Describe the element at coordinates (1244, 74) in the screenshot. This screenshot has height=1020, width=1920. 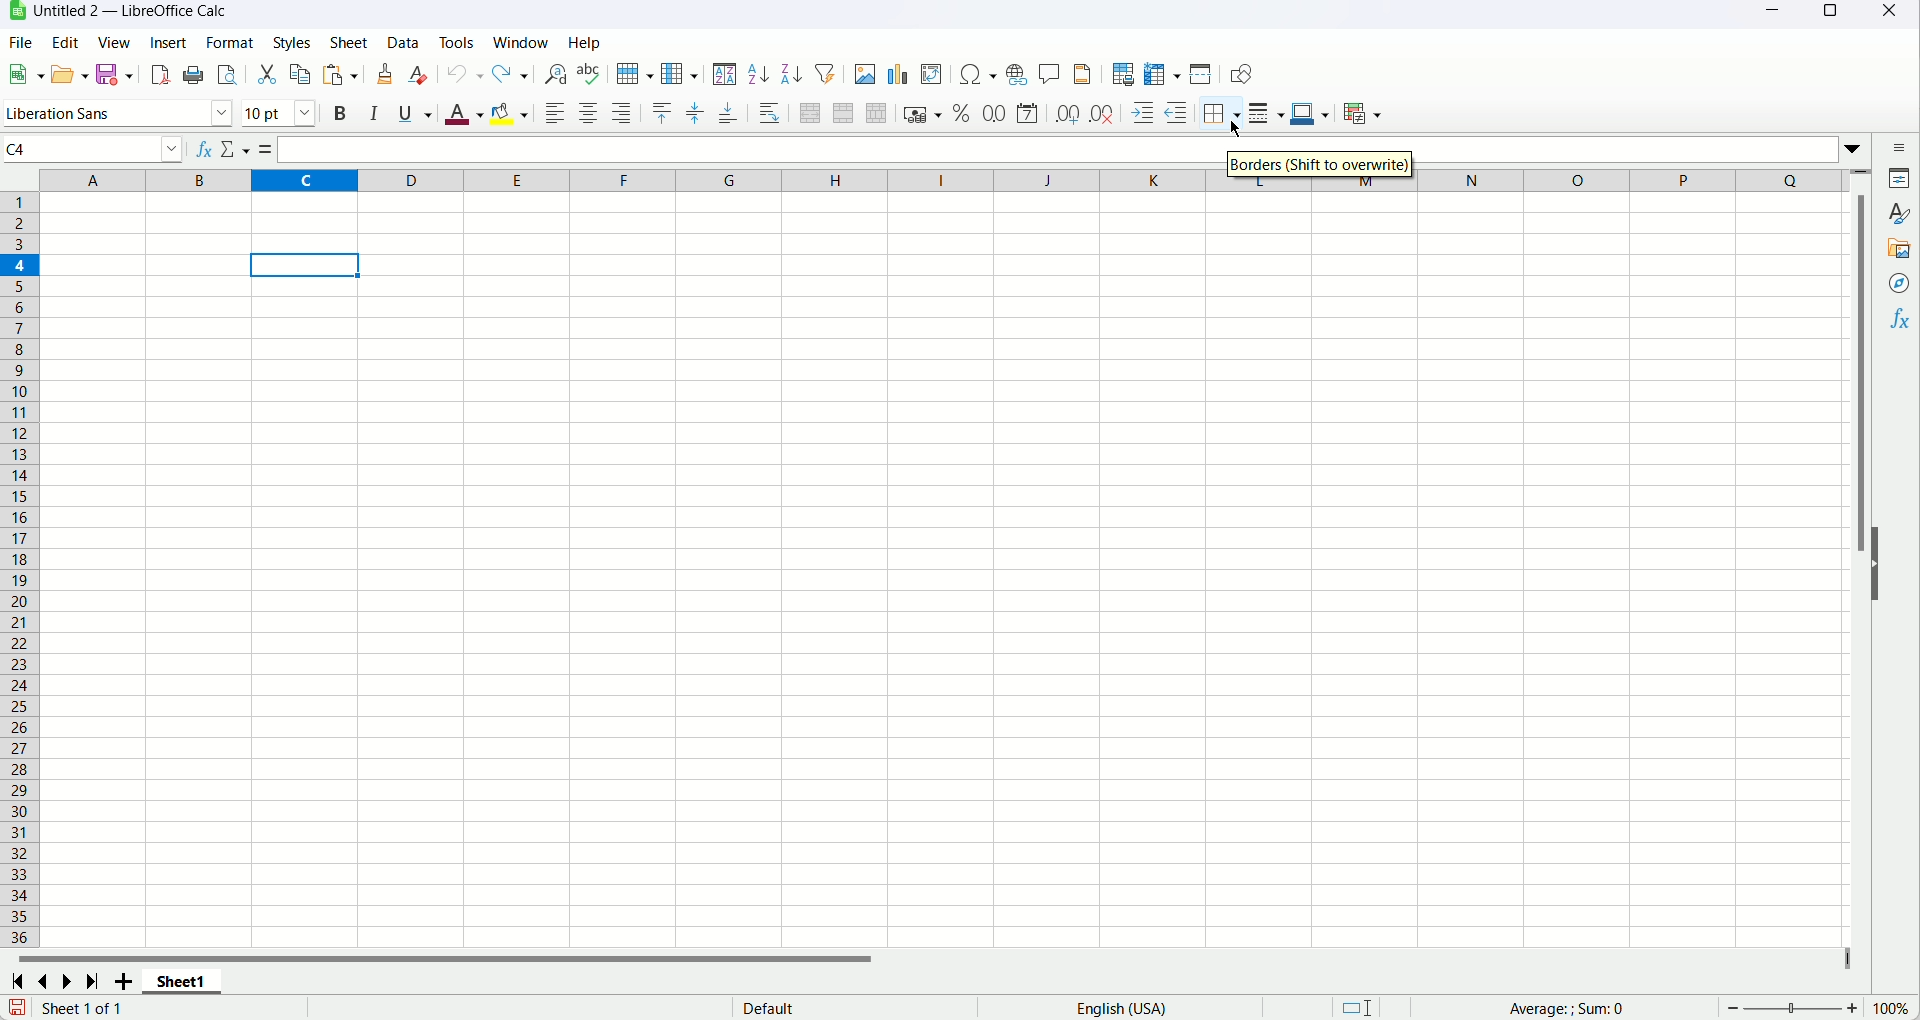
I see `Show draw functions` at that location.